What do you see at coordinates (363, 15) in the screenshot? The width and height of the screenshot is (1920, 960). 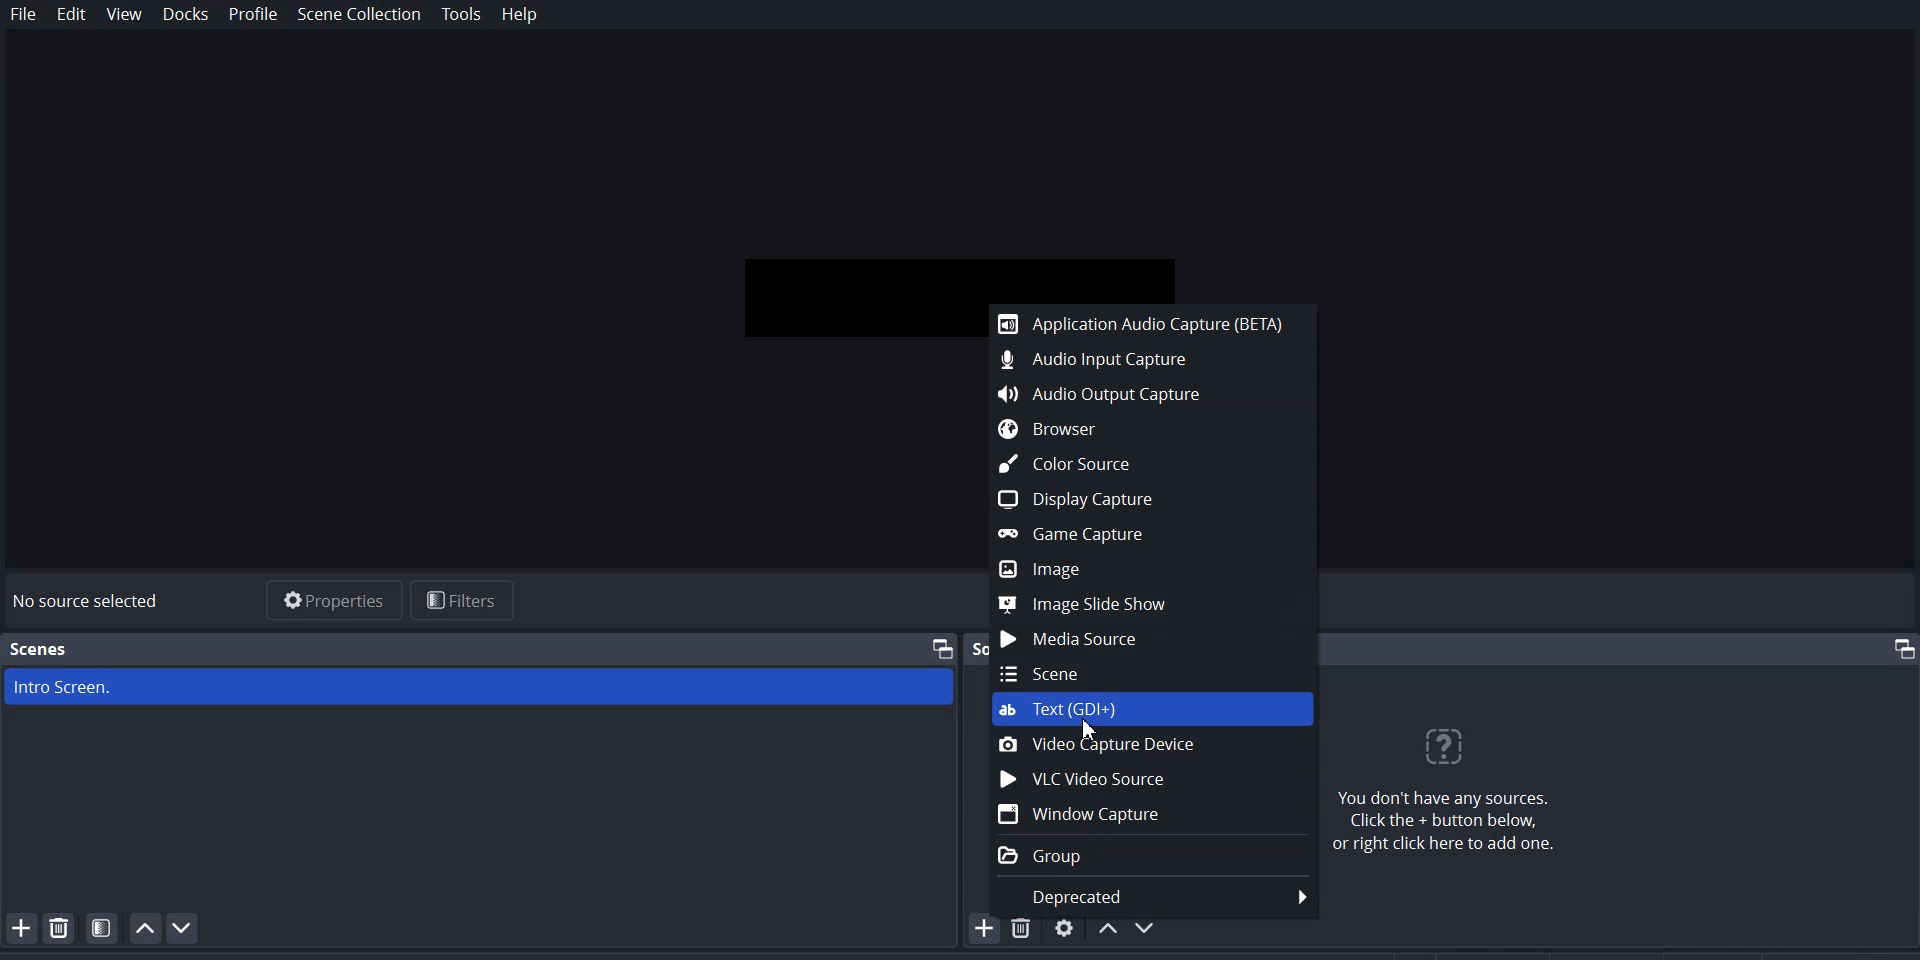 I see `Scene collection` at bounding box center [363, 15].